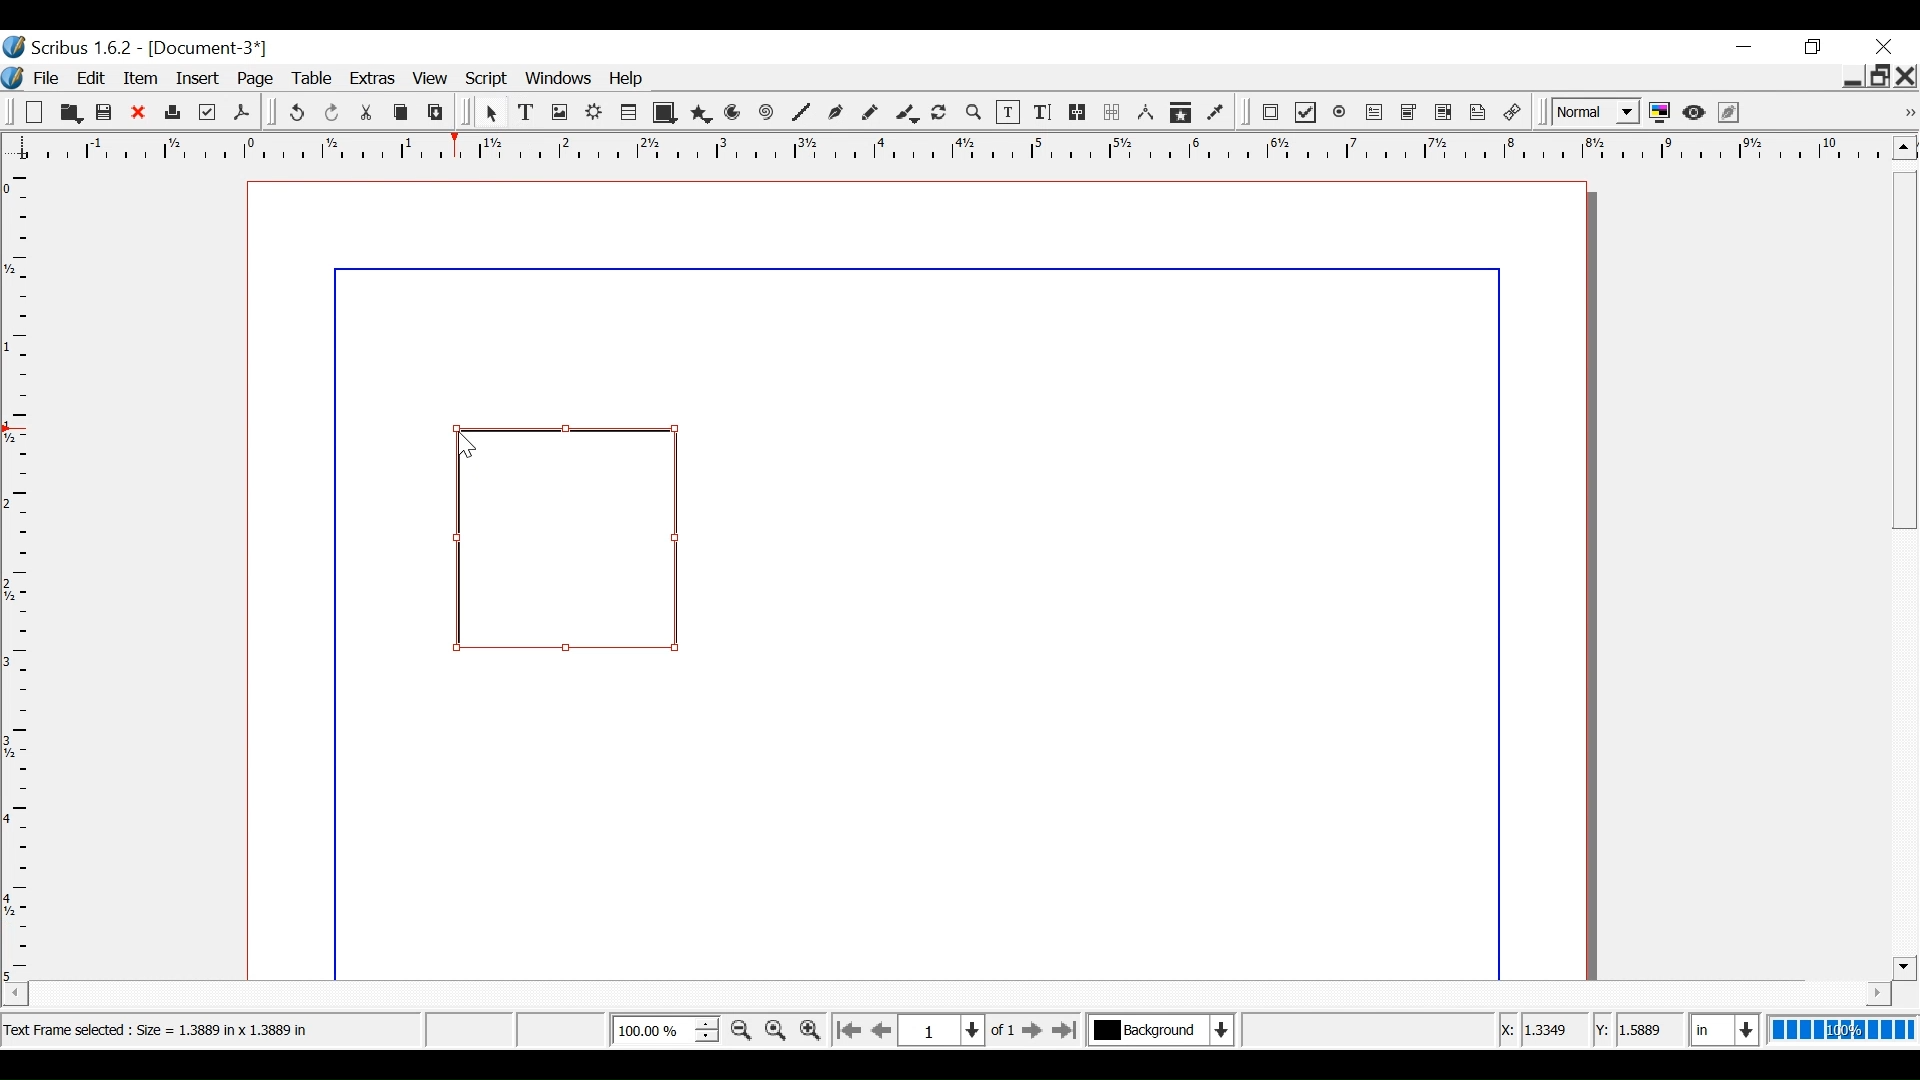 Image resolution: width=1920 pixels, height=1080 pixels. Describe the element at coordinates (296, 110) in the screenshot. I see `undo` at that location.